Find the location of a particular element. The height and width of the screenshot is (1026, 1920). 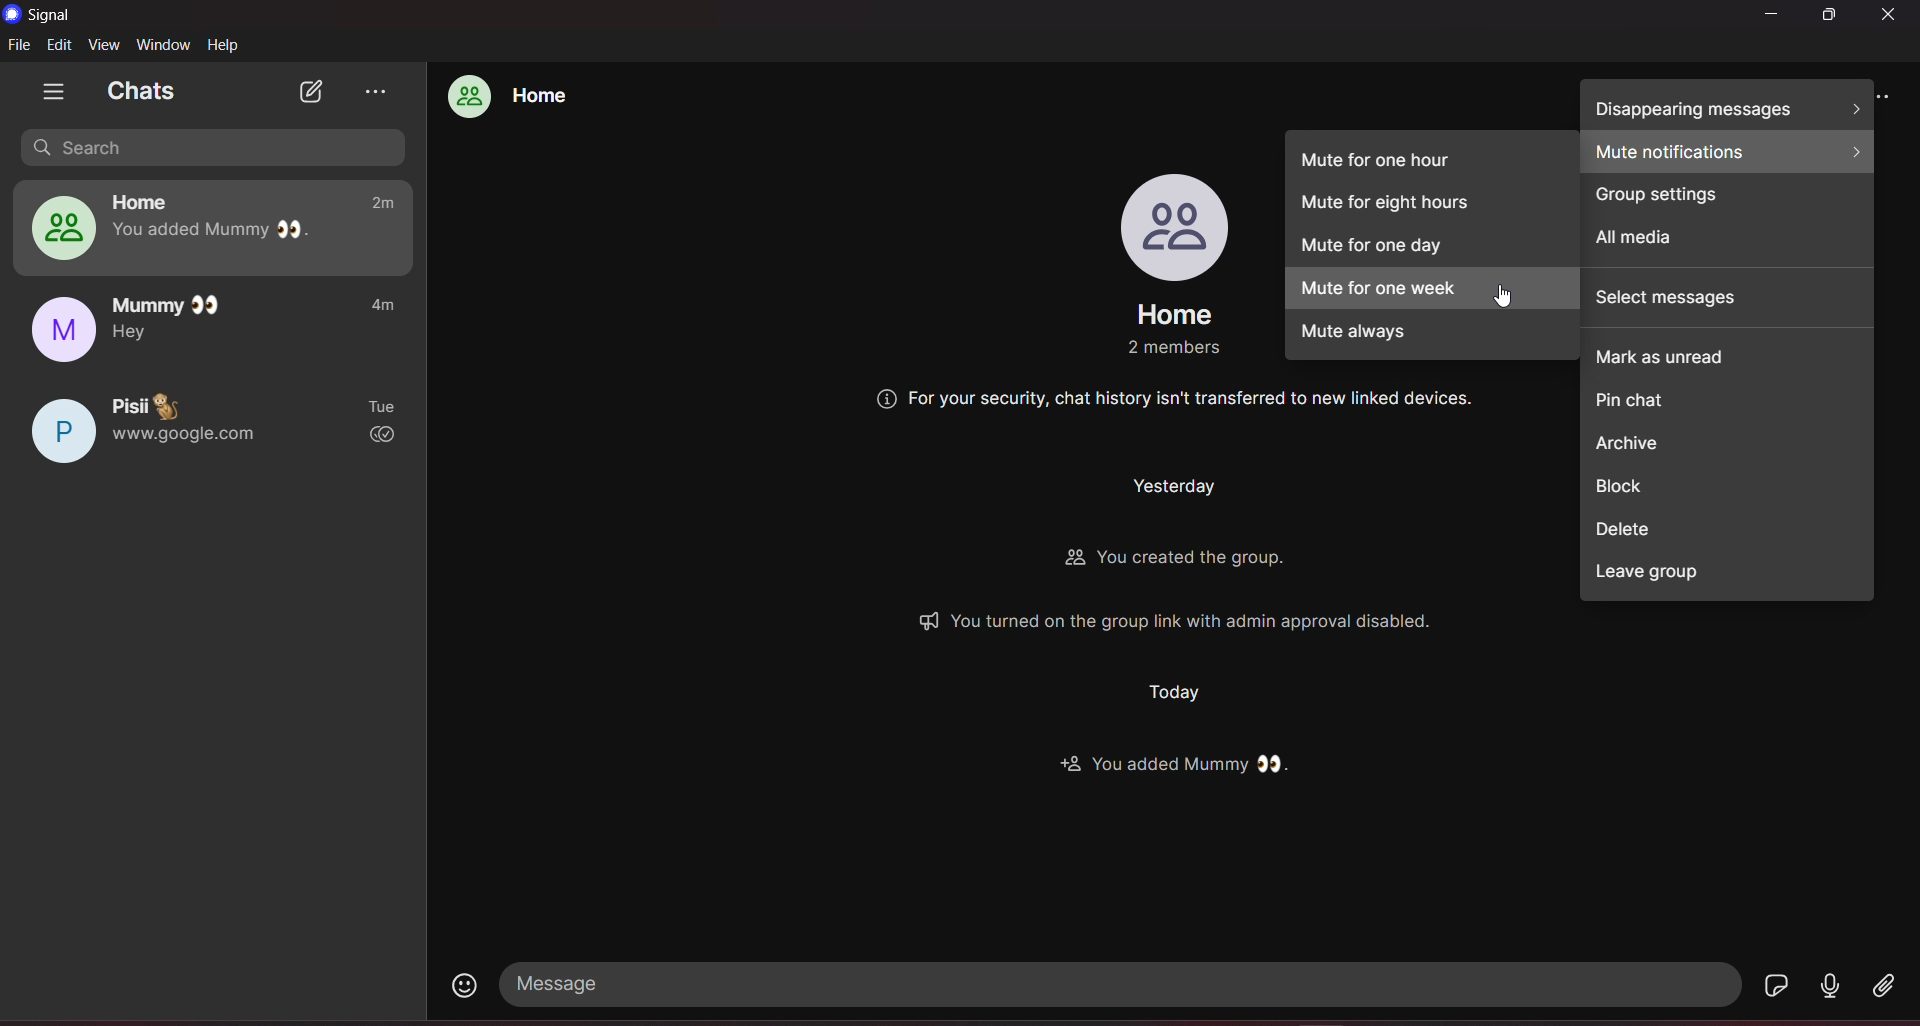

help is located at coordinates (226, 46).